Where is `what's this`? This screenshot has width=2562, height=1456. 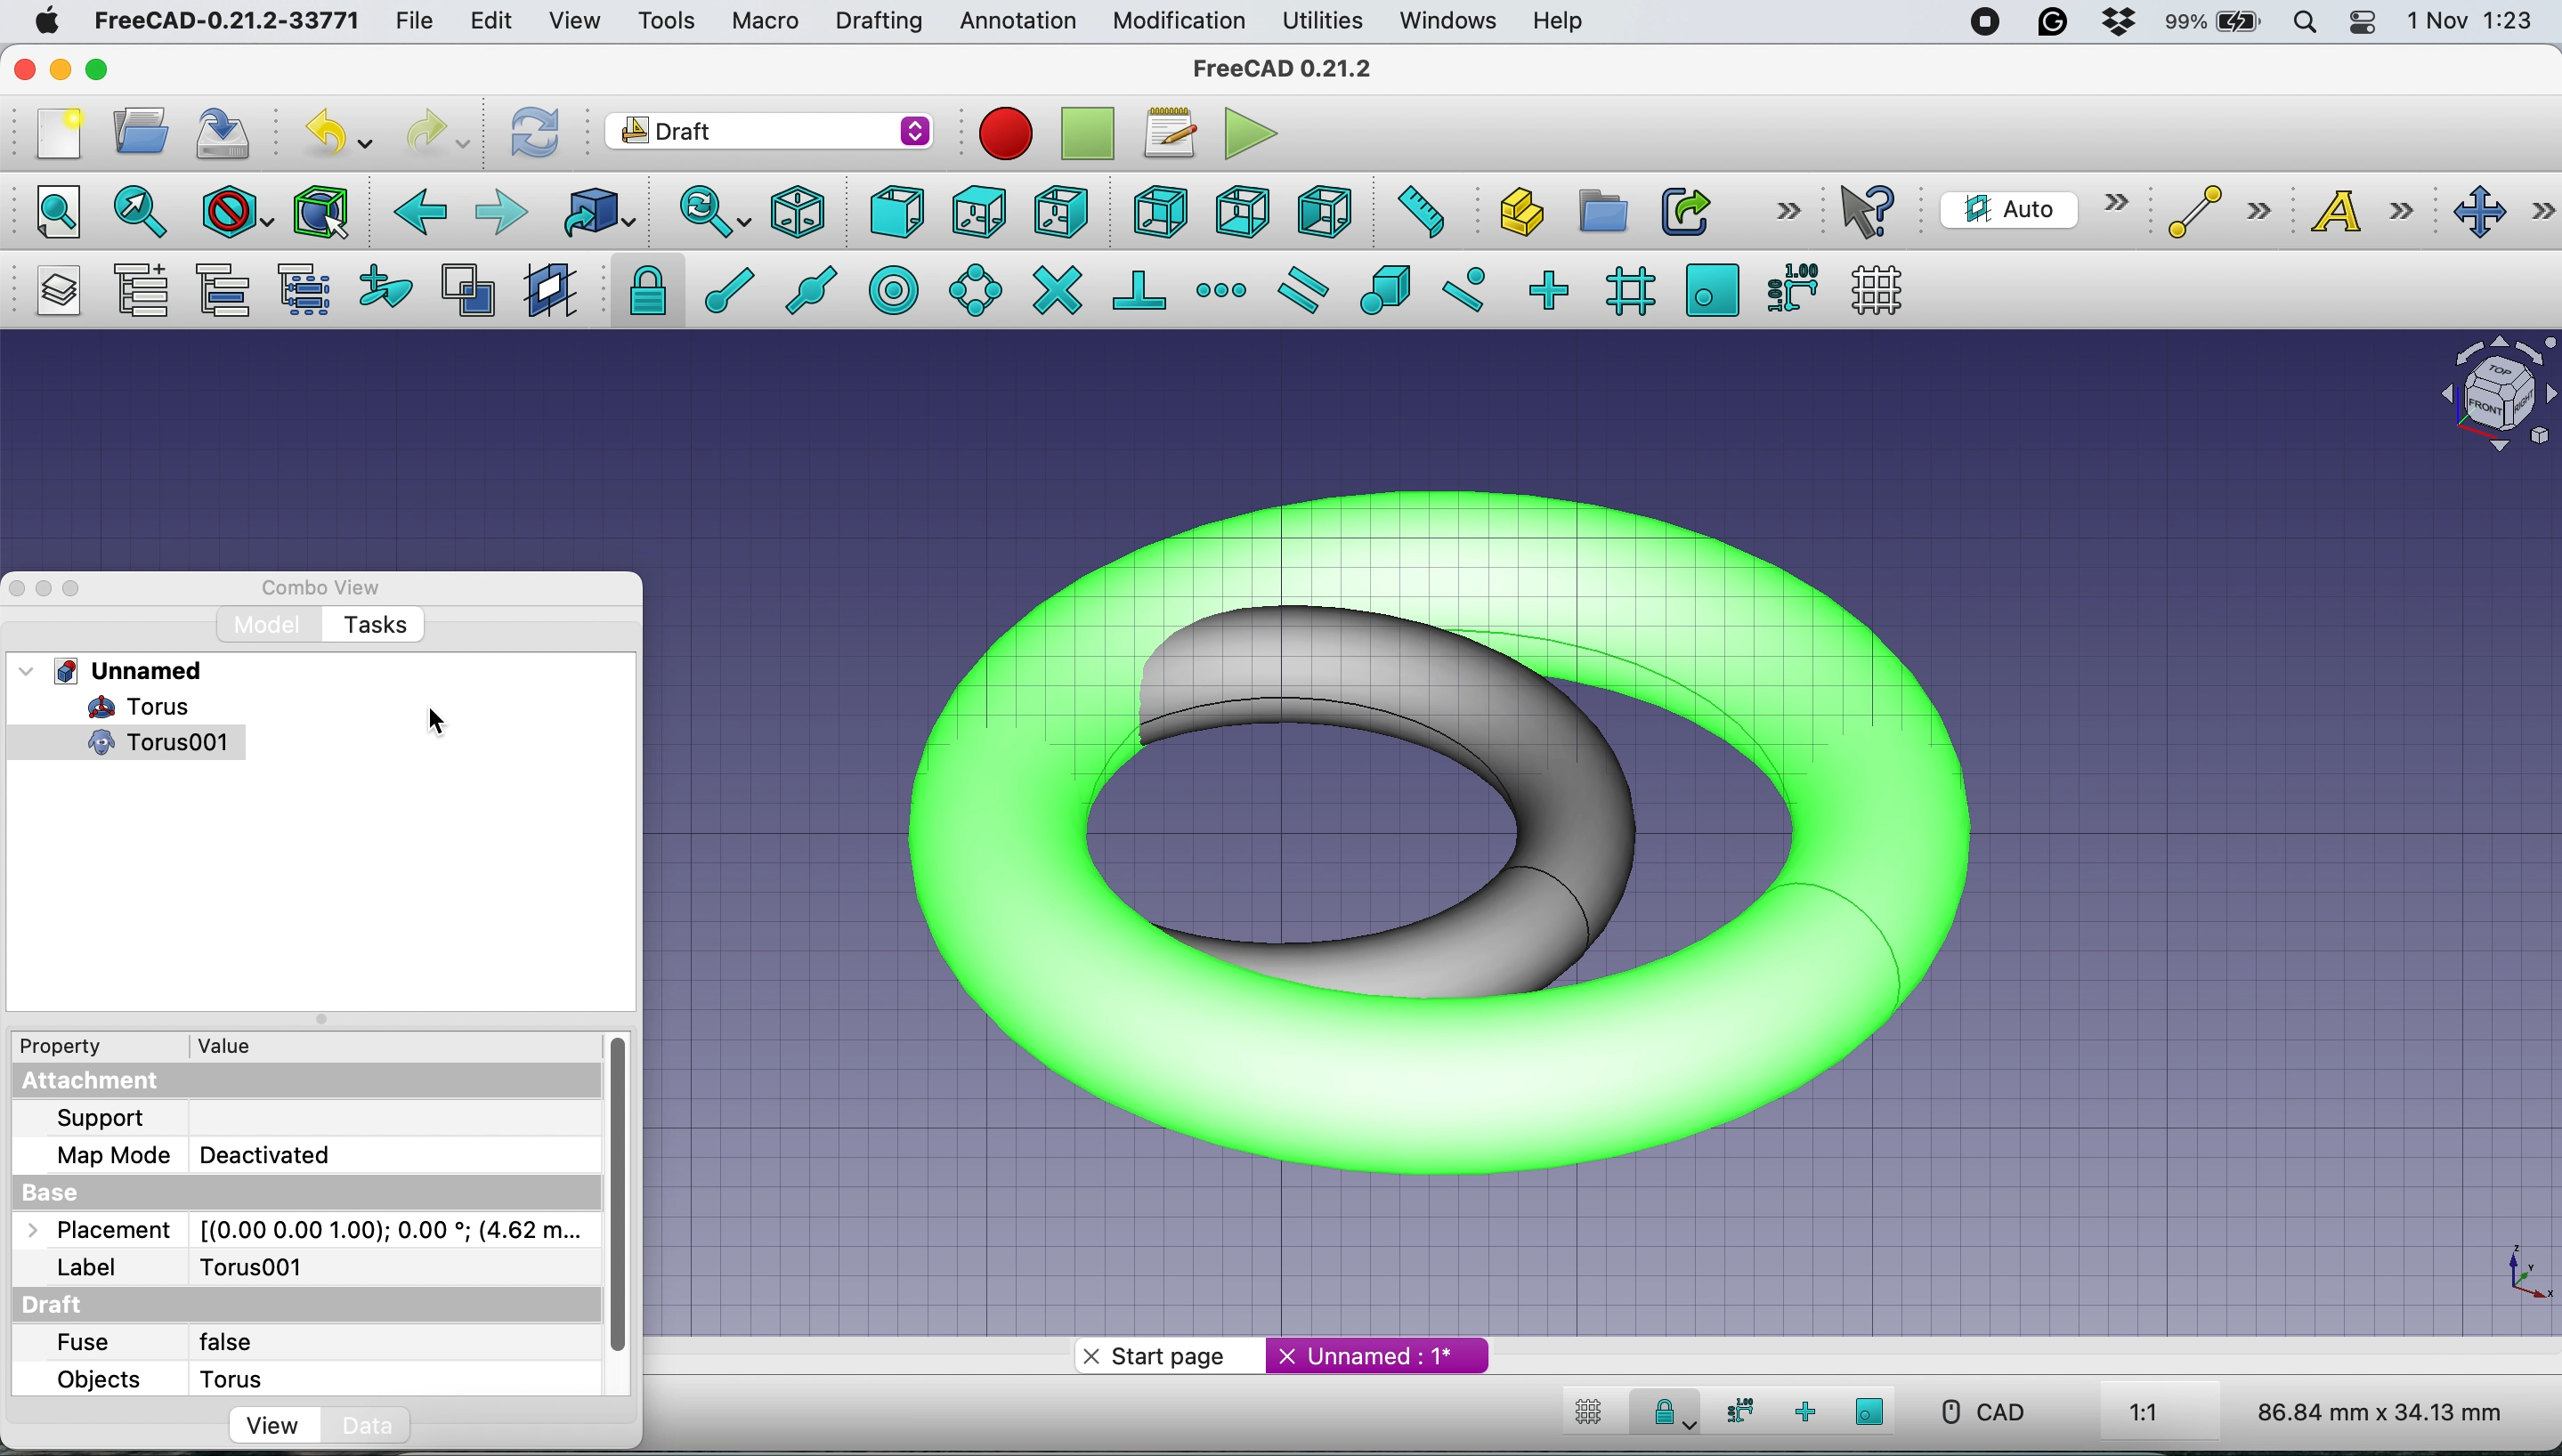 what's this is located at coordinates (1874, 212).